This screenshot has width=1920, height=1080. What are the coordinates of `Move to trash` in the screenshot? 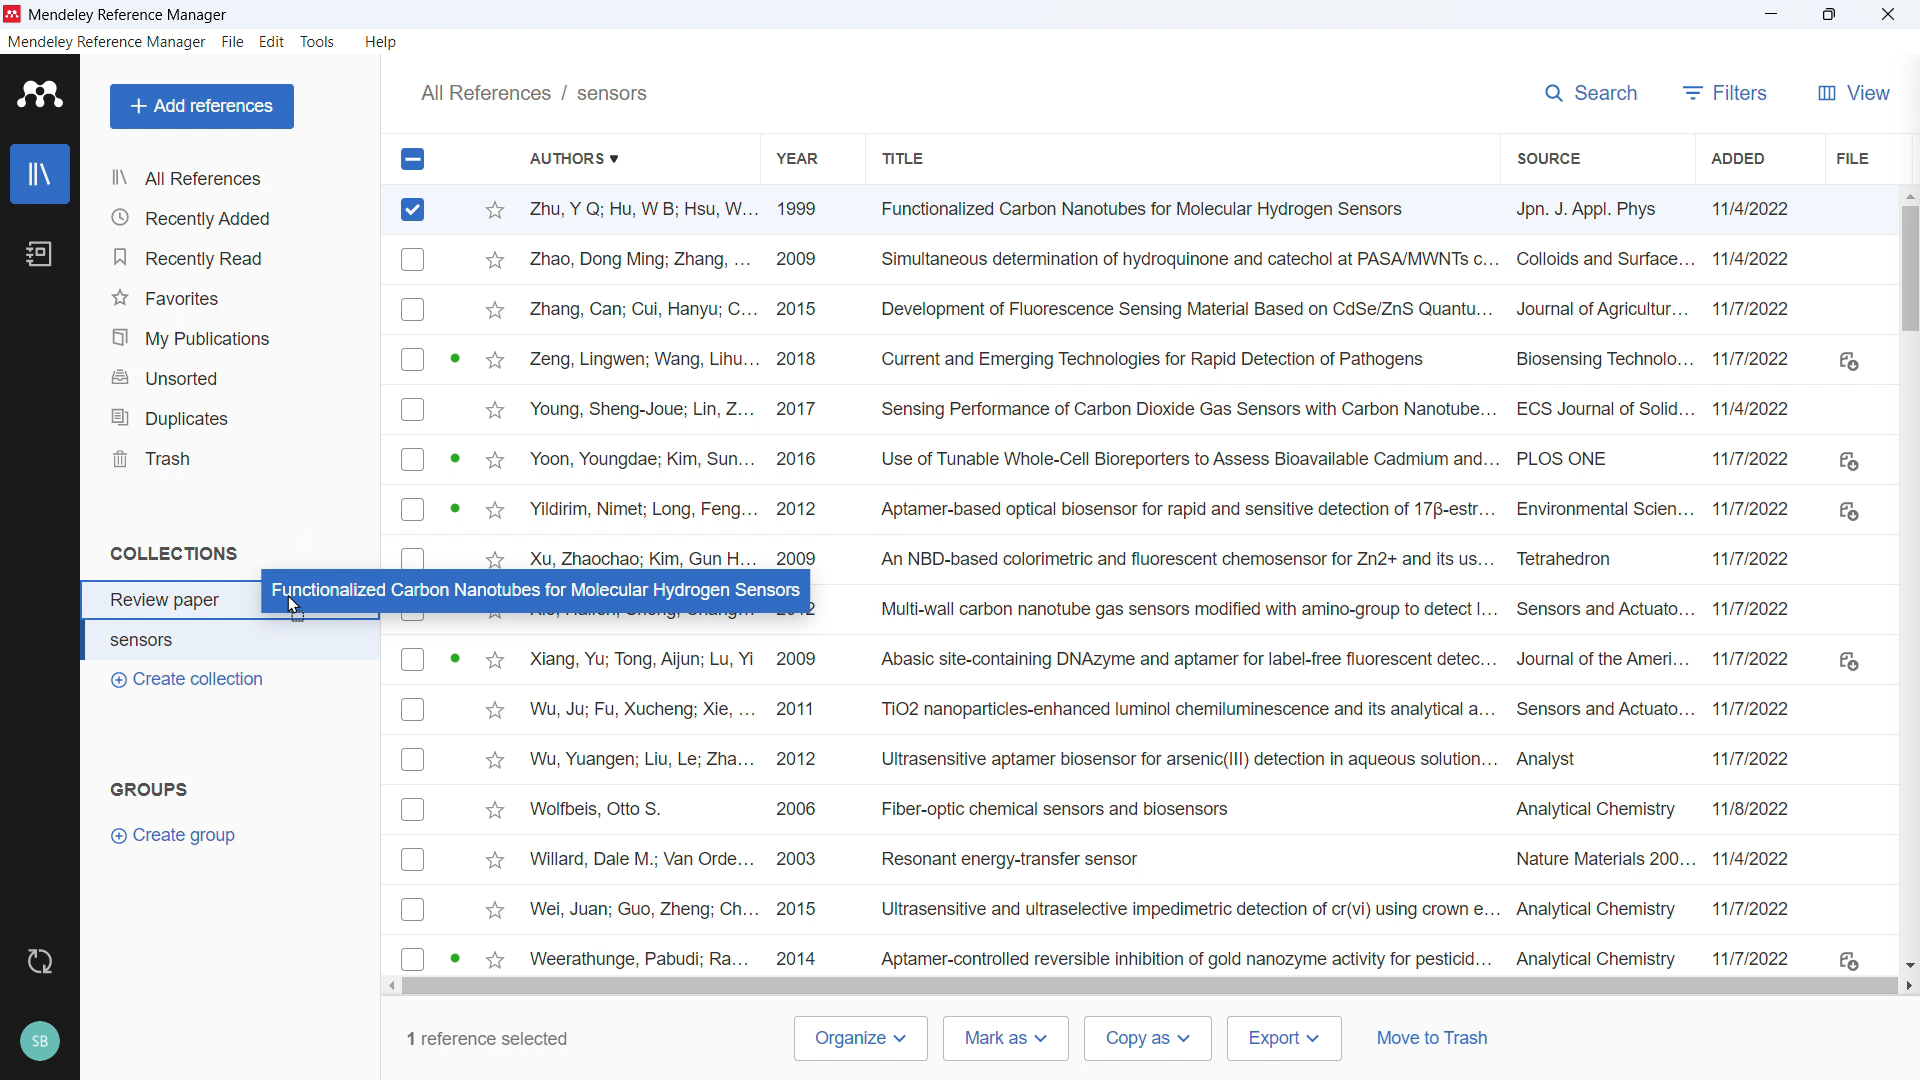 It's located at (1433, 1037).